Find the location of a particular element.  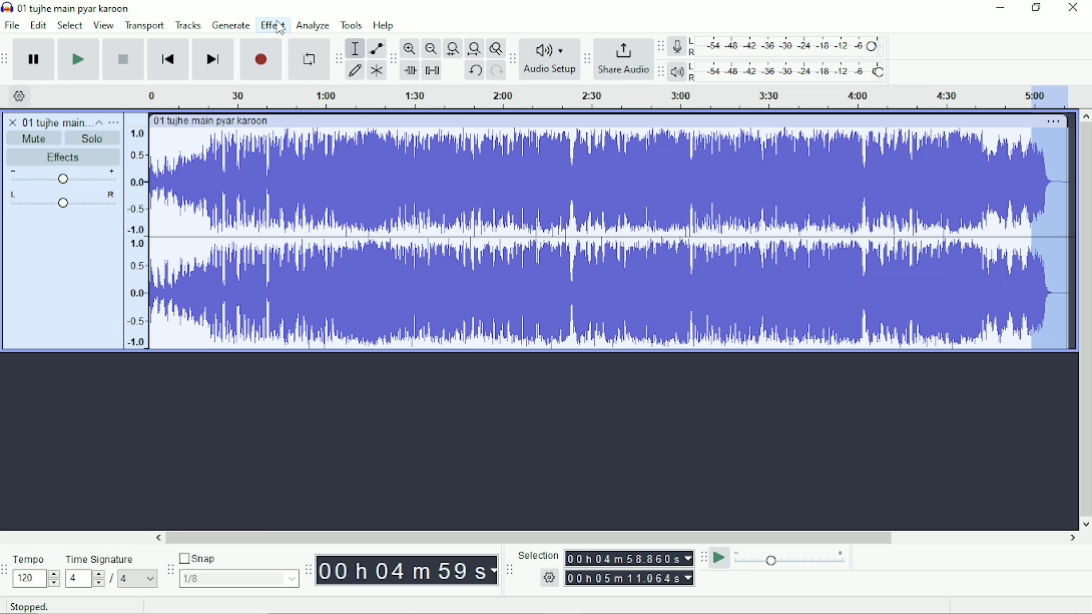

Selection tool is located at coordinates (355, 48).